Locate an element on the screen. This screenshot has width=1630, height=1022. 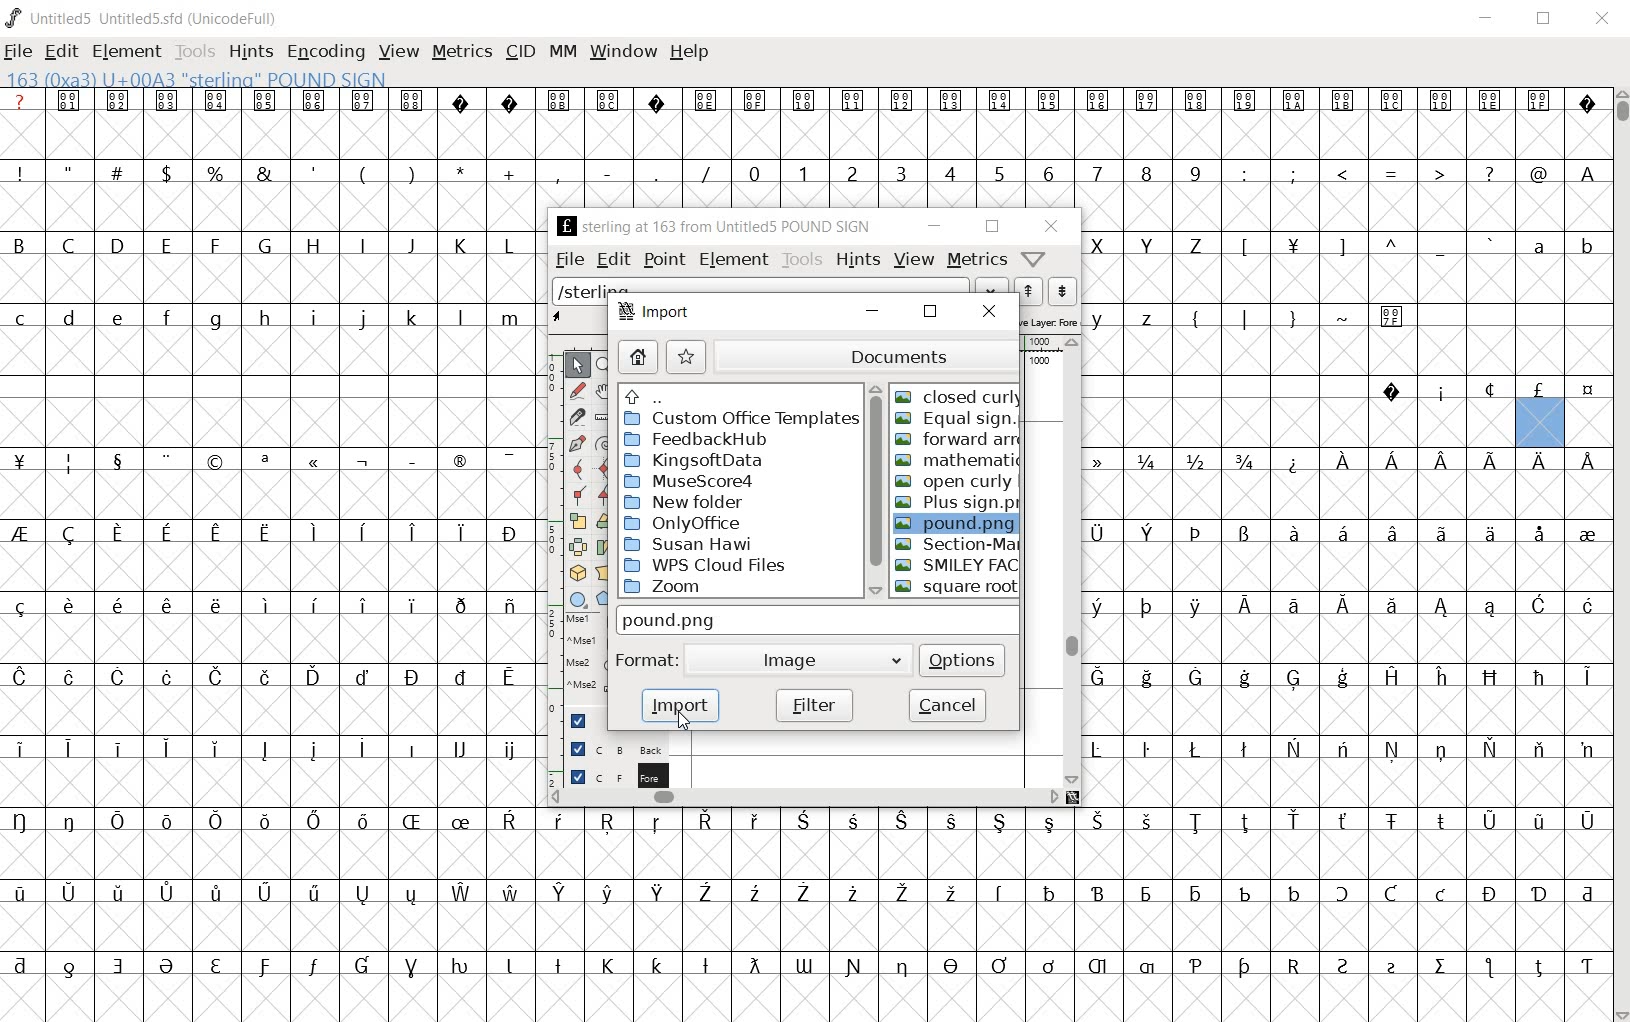
 is located at coordinates (213, 605).